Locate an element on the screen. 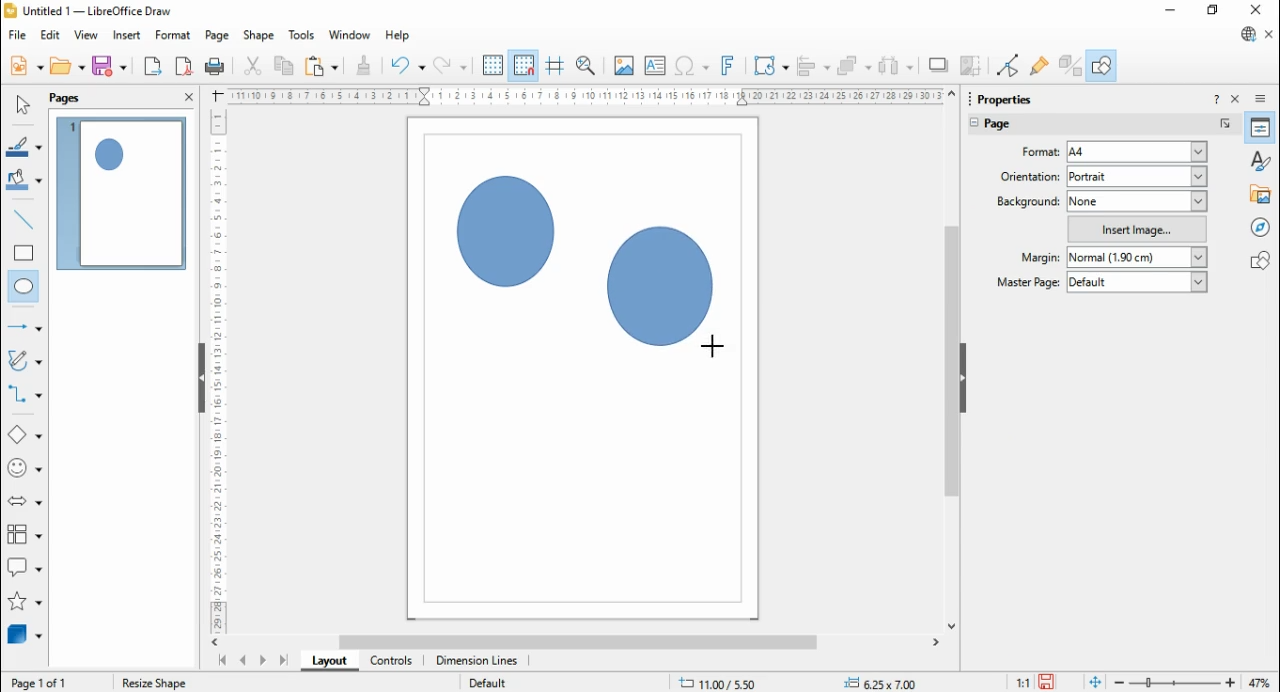  47% is located at coordinates (1262, 682).